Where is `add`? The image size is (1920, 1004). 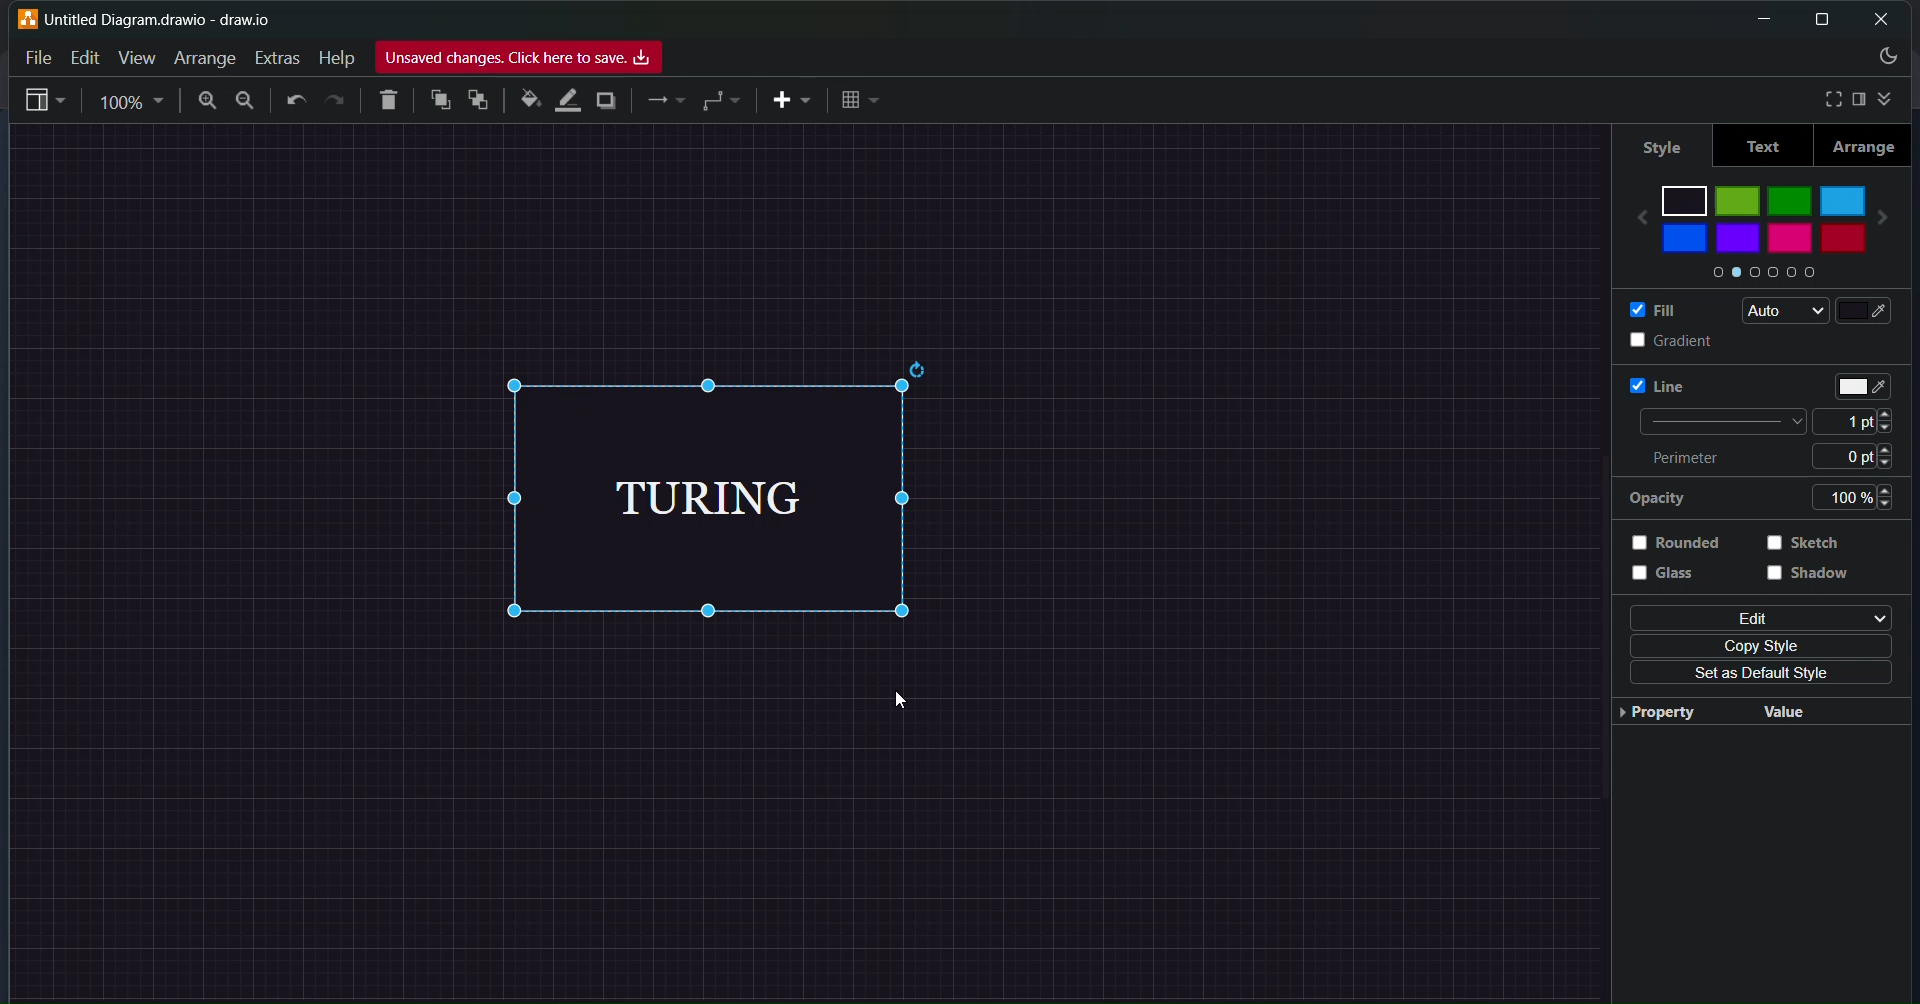
add is located at coordinates (790, 100).